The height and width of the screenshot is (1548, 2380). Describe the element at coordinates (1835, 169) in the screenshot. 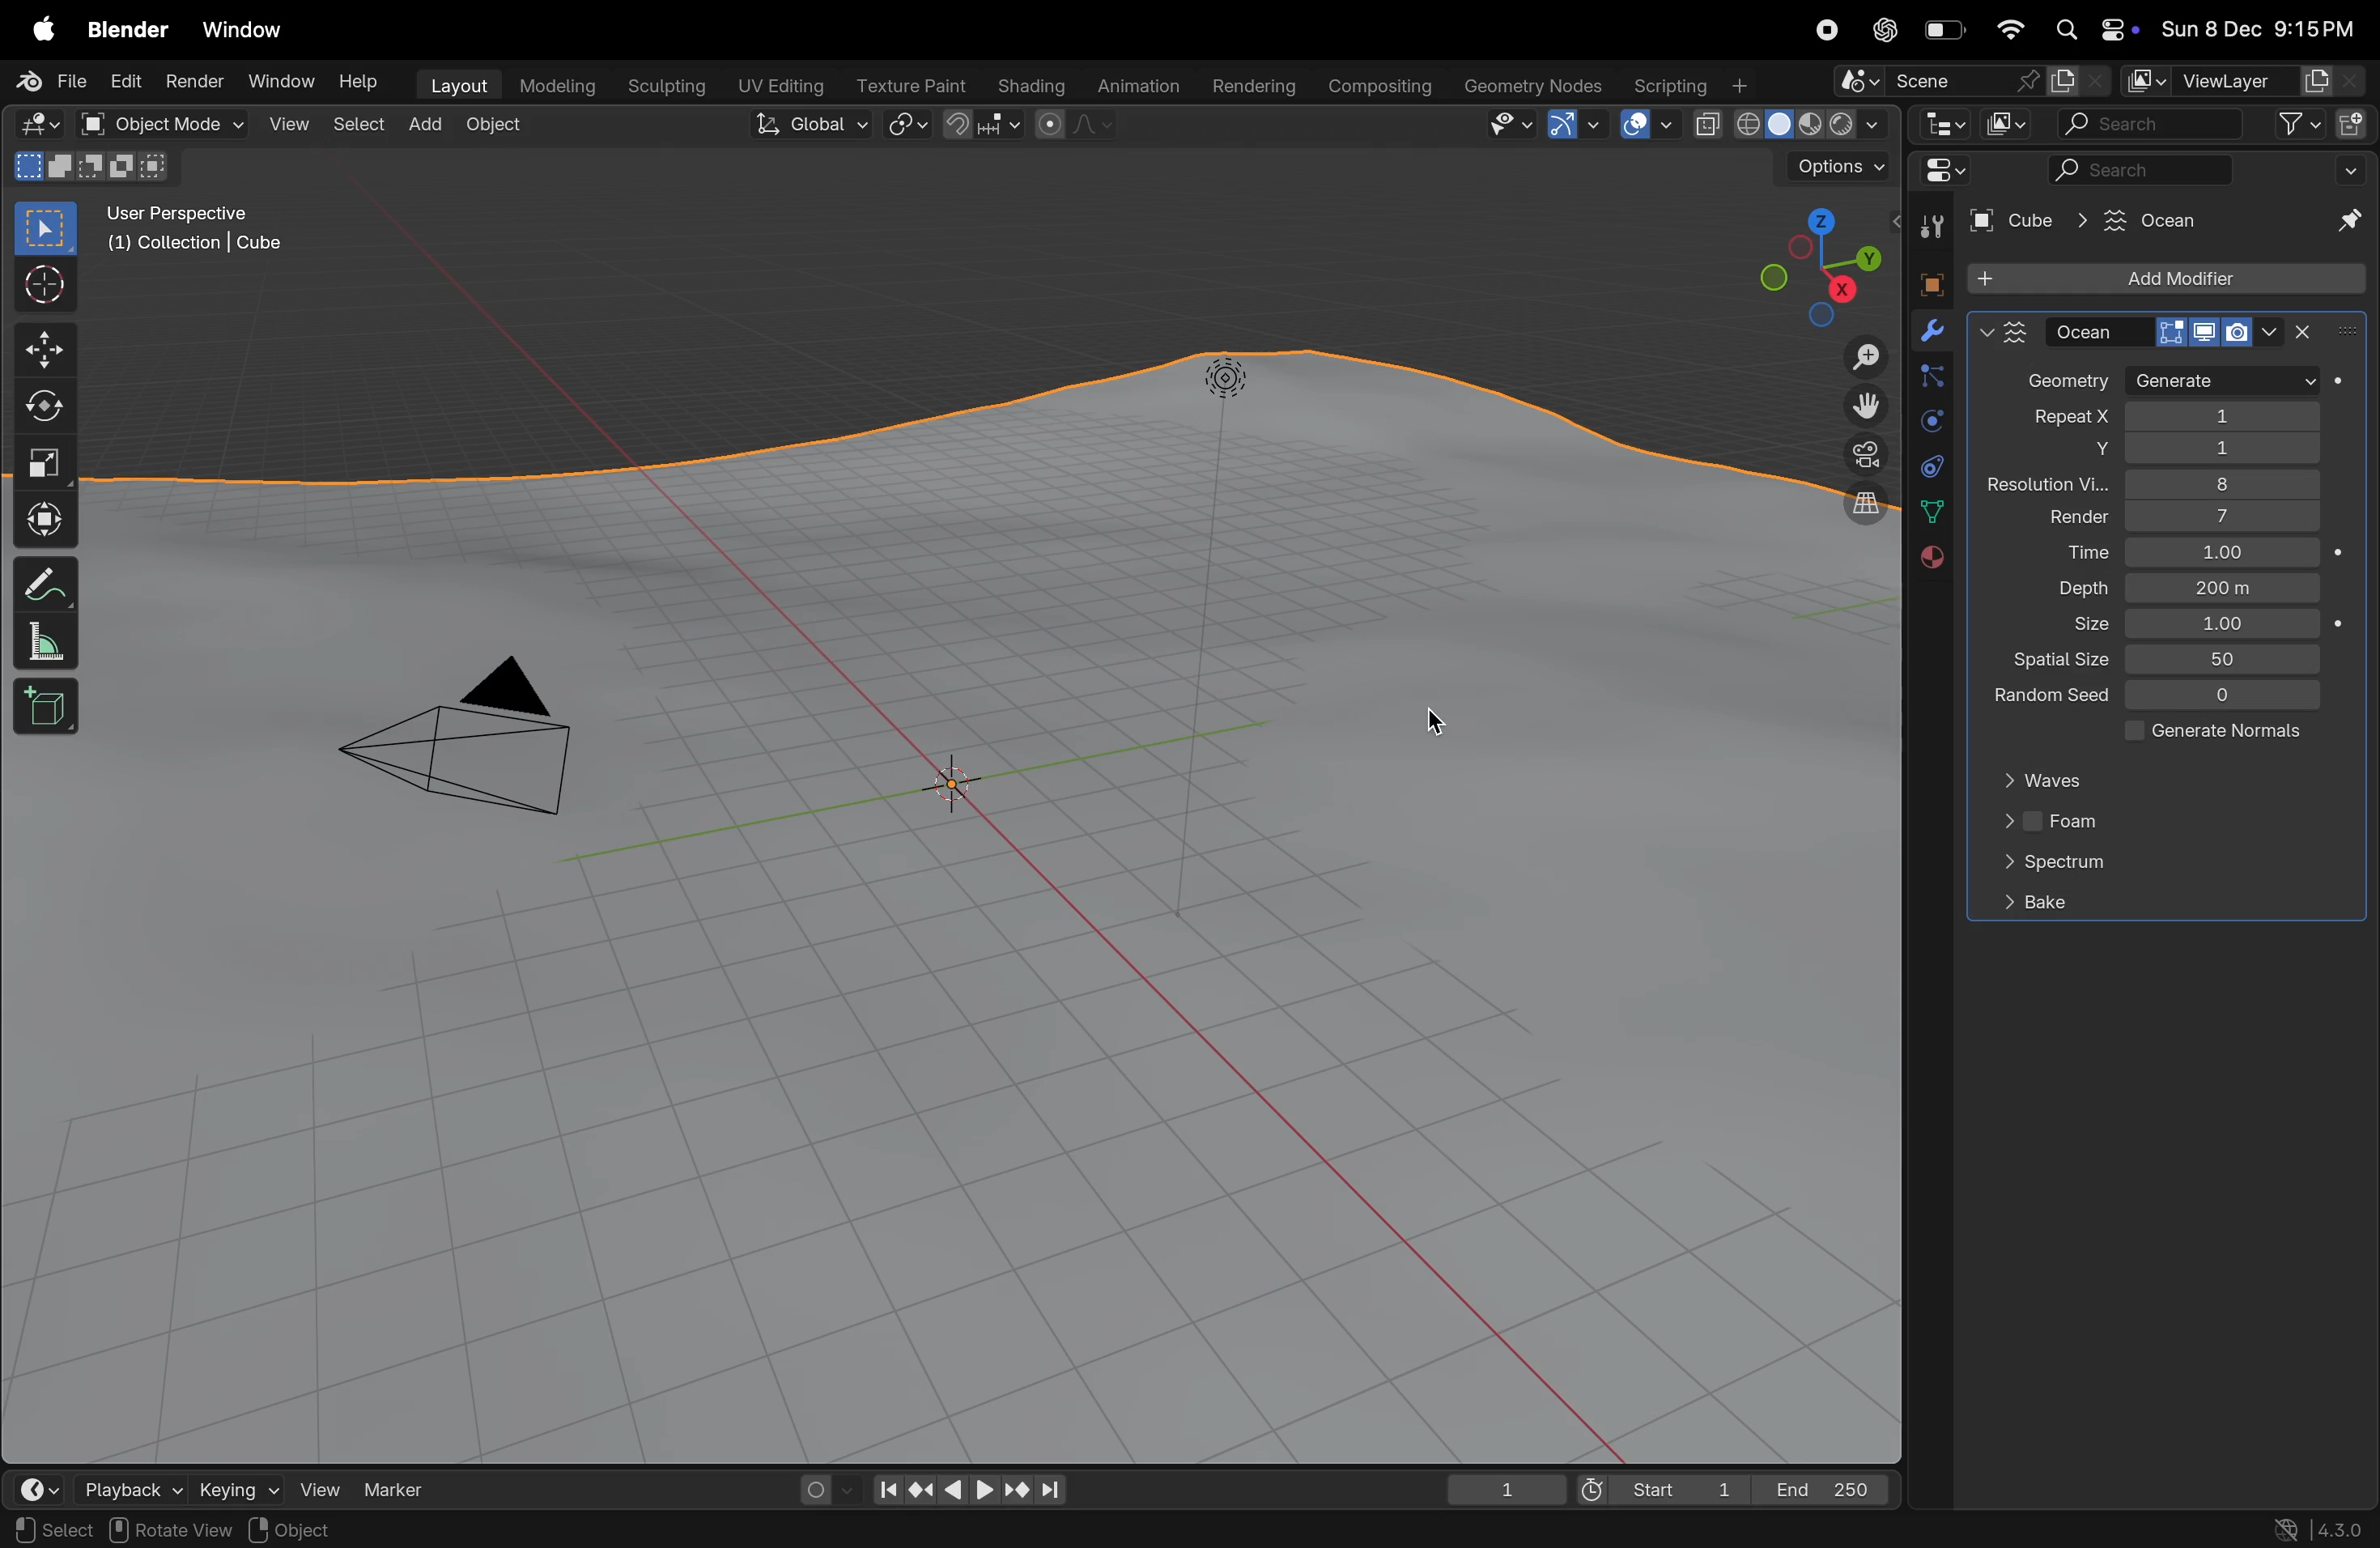

I see `options` at that location.